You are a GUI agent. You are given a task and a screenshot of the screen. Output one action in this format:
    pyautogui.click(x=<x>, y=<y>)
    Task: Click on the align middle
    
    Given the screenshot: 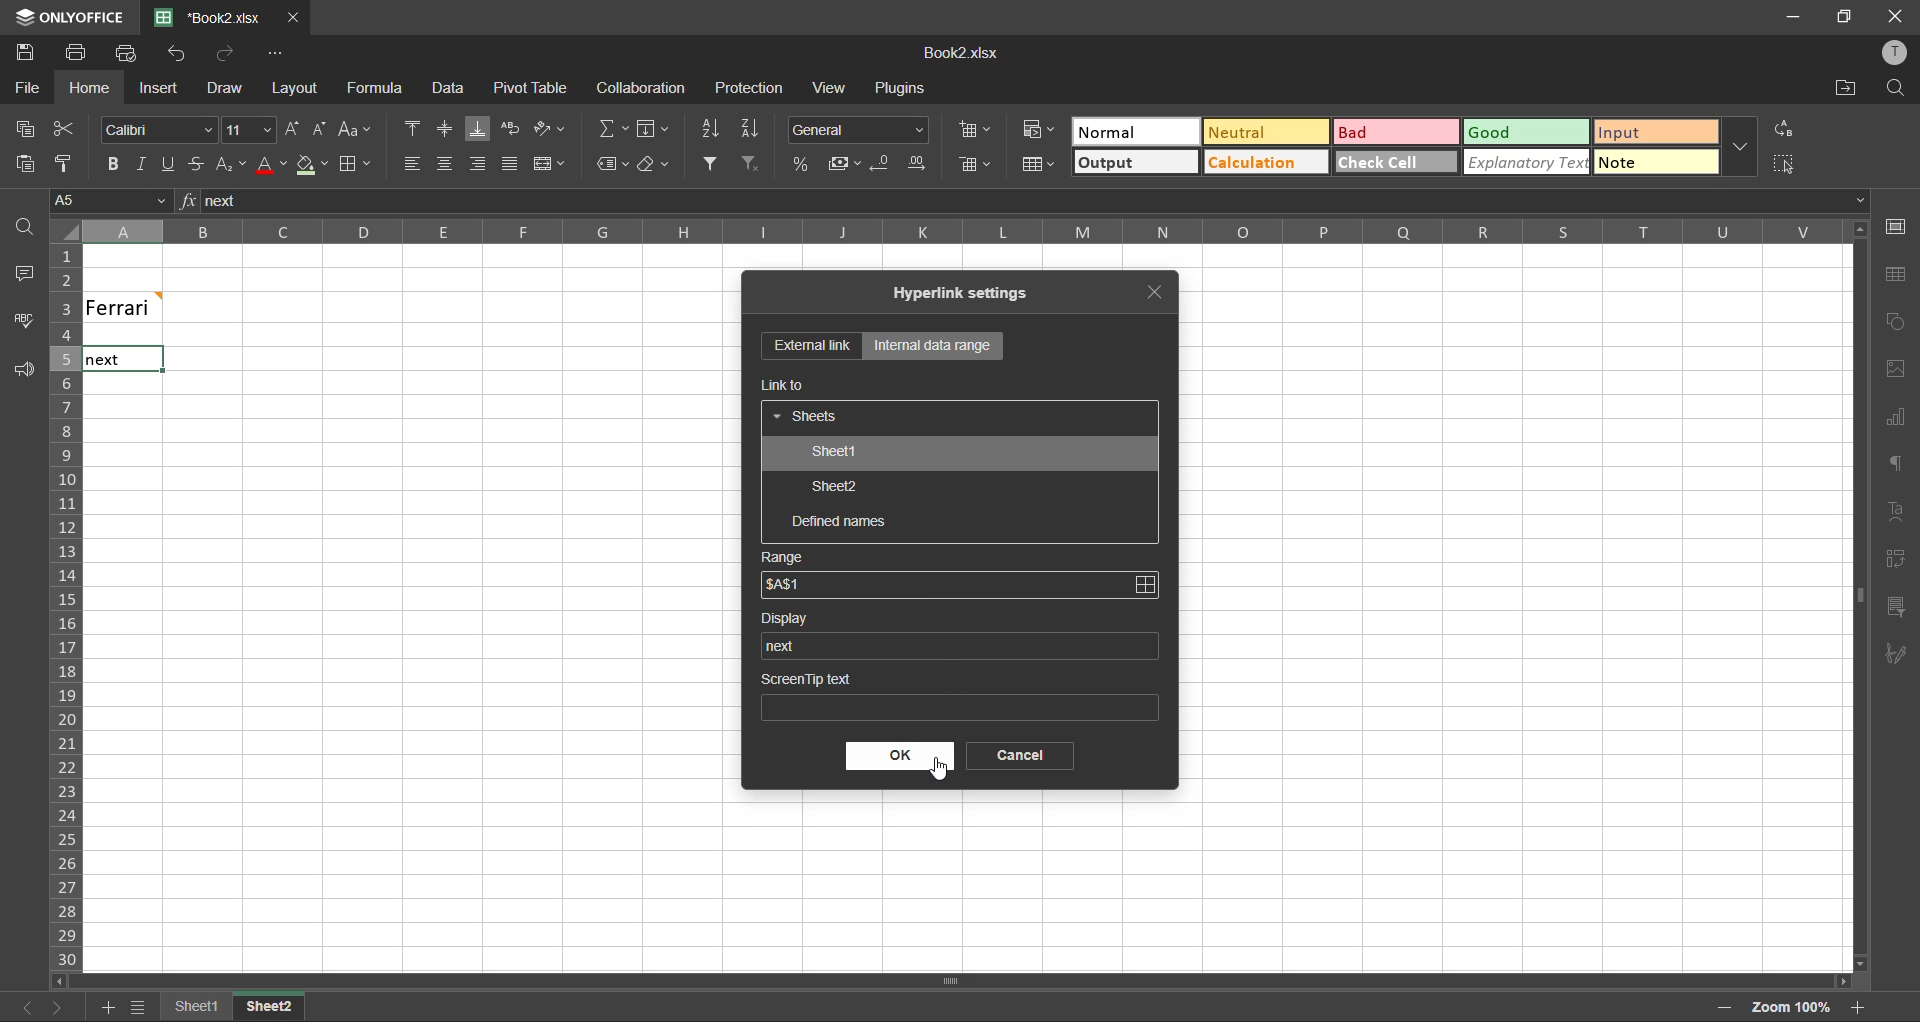 What is the action you would take?
    pyautogui.click(x=447, y=128)
    